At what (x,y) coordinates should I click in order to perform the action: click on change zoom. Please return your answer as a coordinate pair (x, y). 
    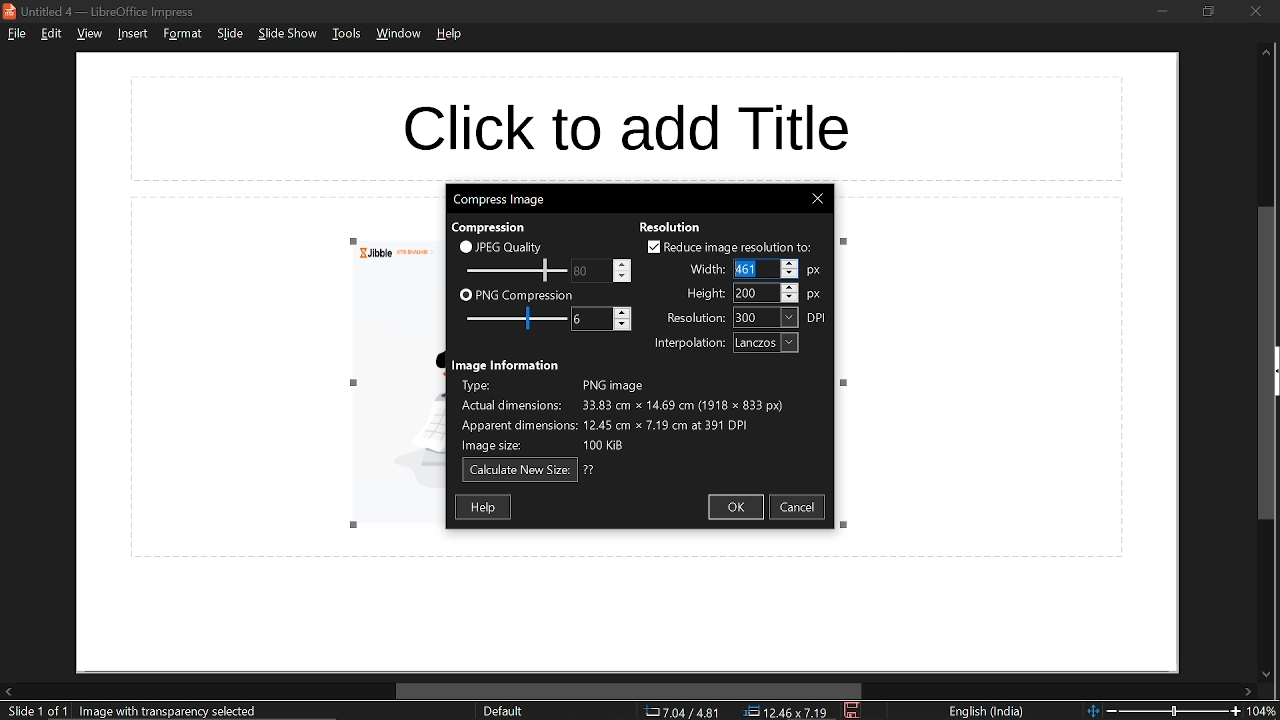
    Looking at the image, I should click on (1162, 712).